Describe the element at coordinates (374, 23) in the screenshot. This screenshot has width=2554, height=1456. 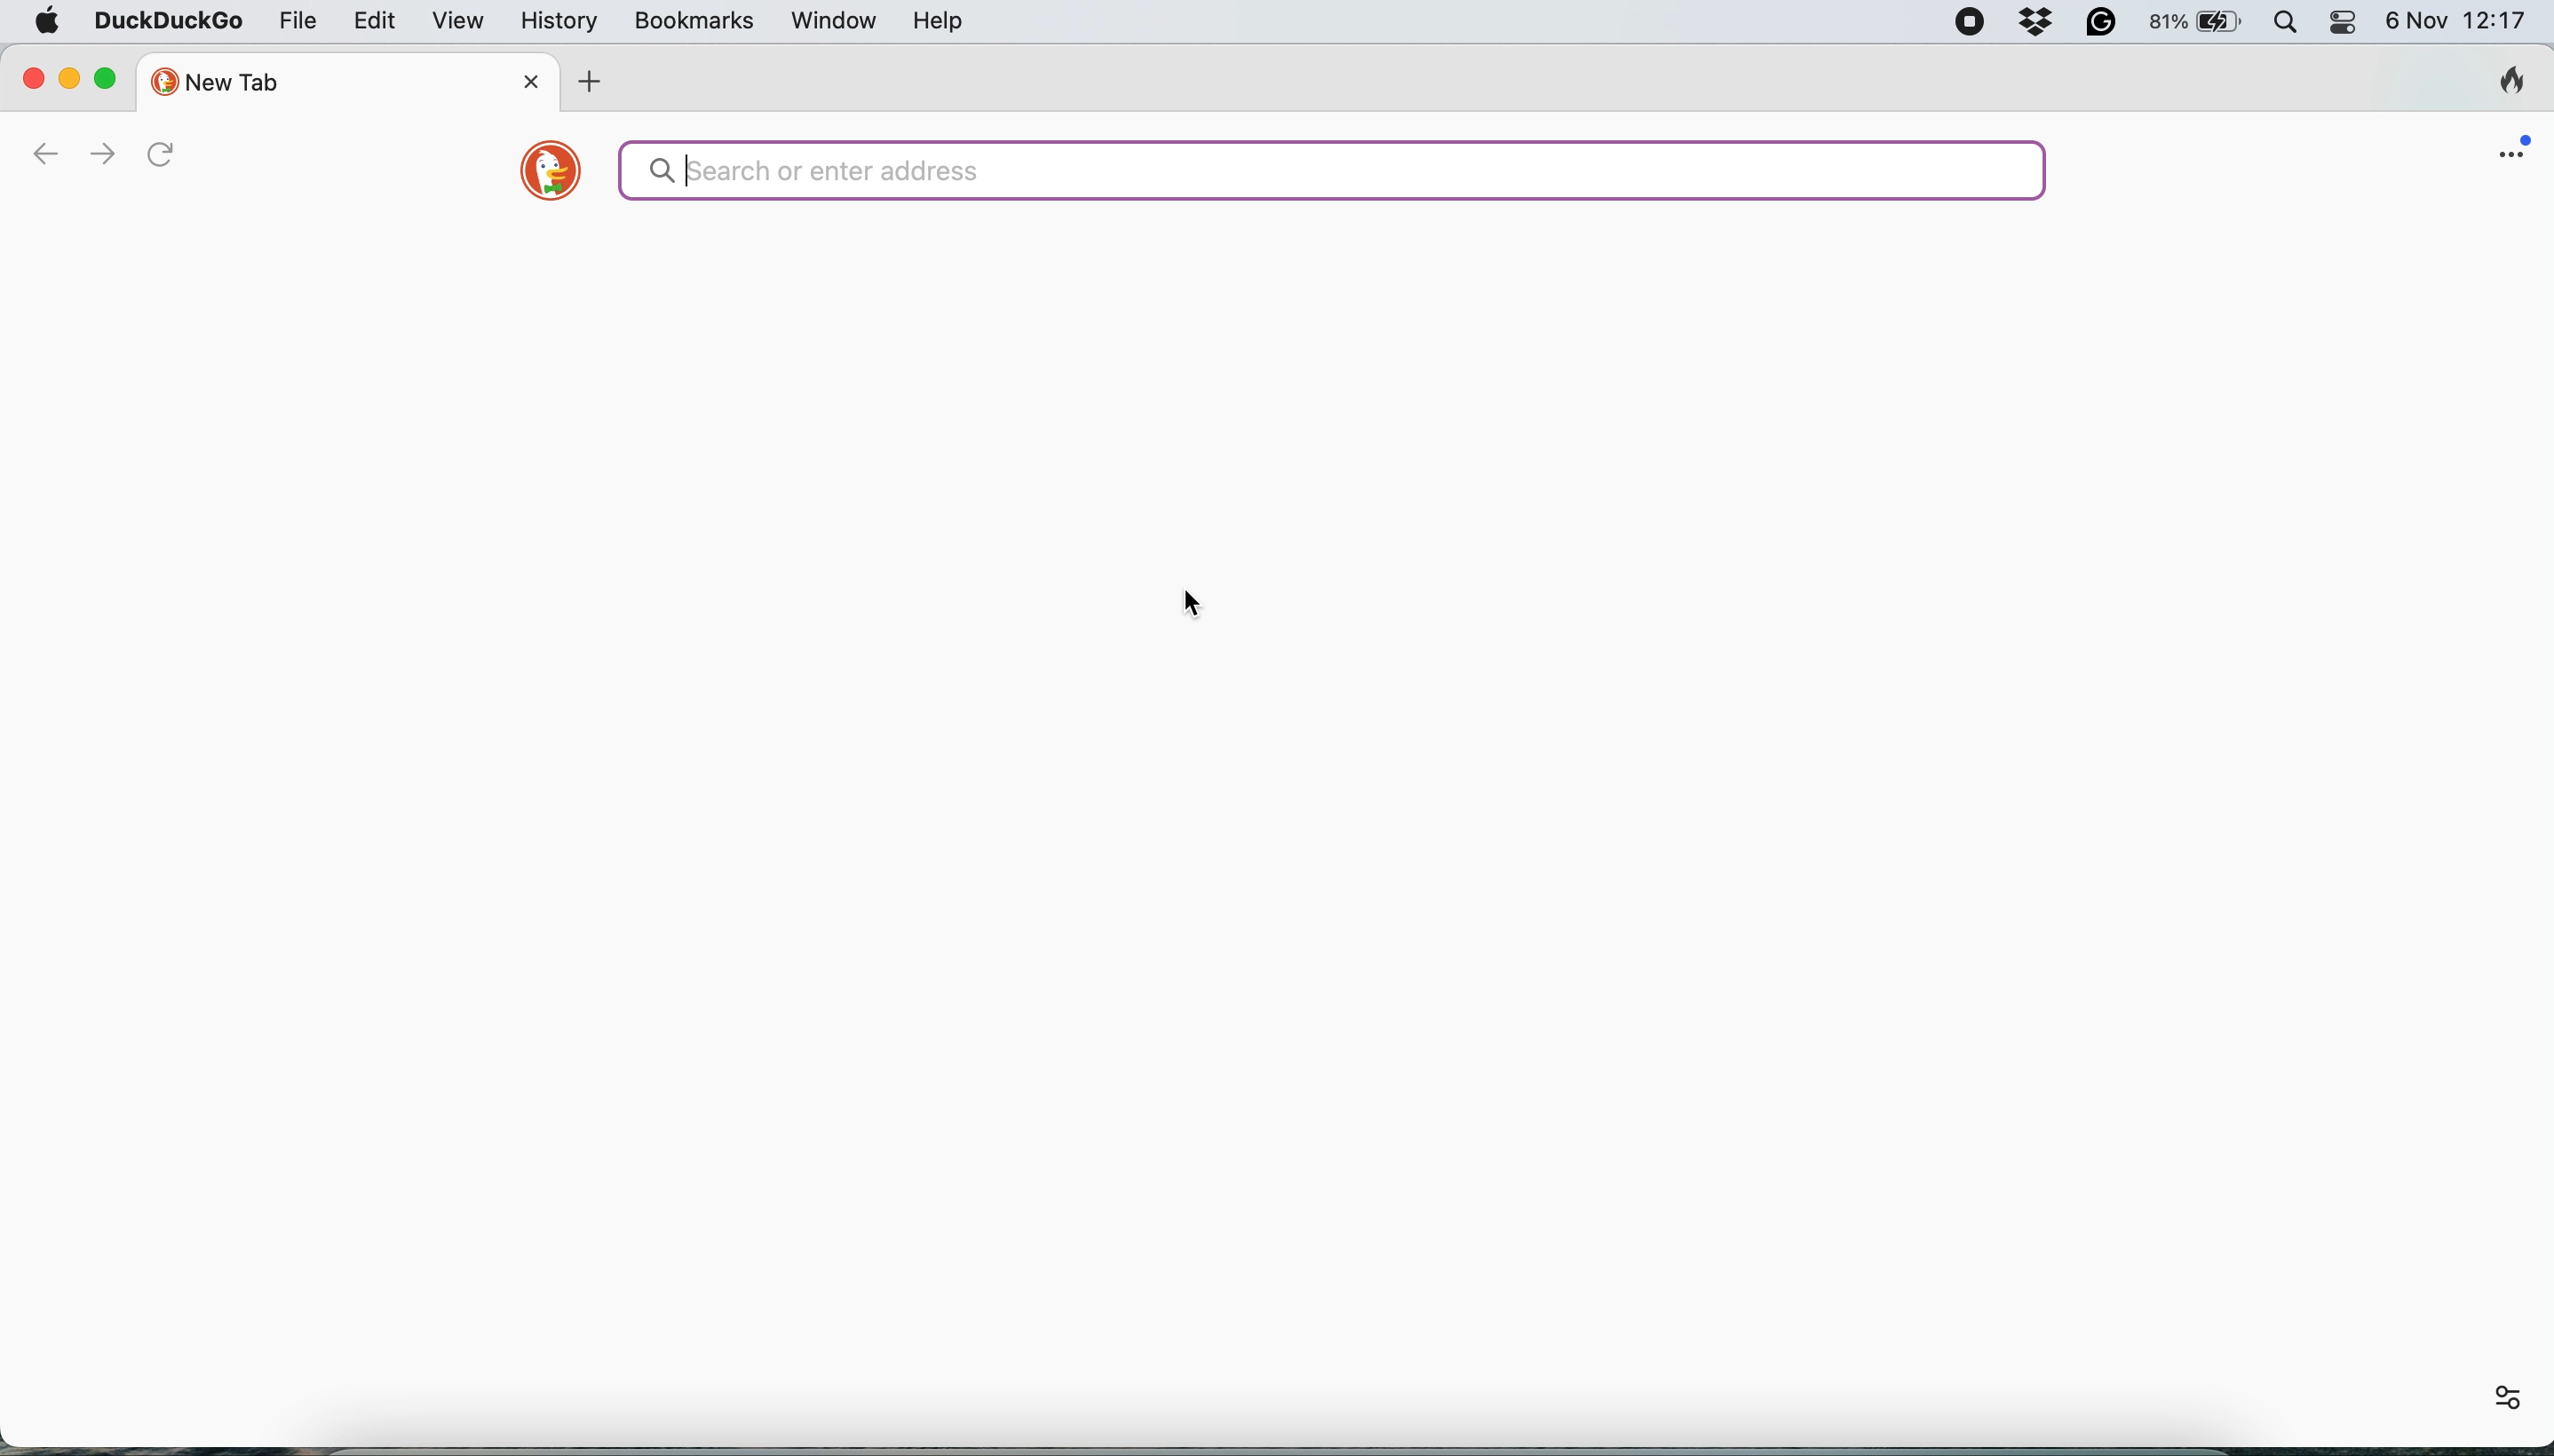
I see `edit` at that location.